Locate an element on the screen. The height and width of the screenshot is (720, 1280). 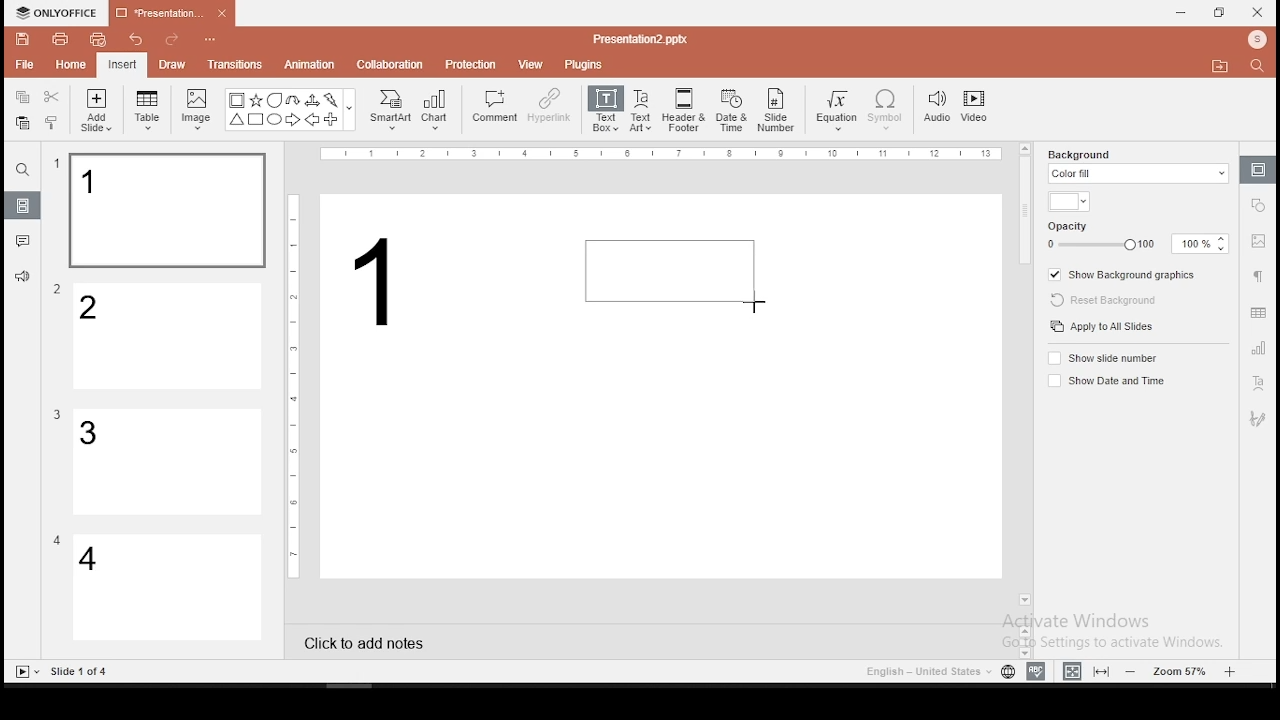
audio is located at coordinates (937, 108).